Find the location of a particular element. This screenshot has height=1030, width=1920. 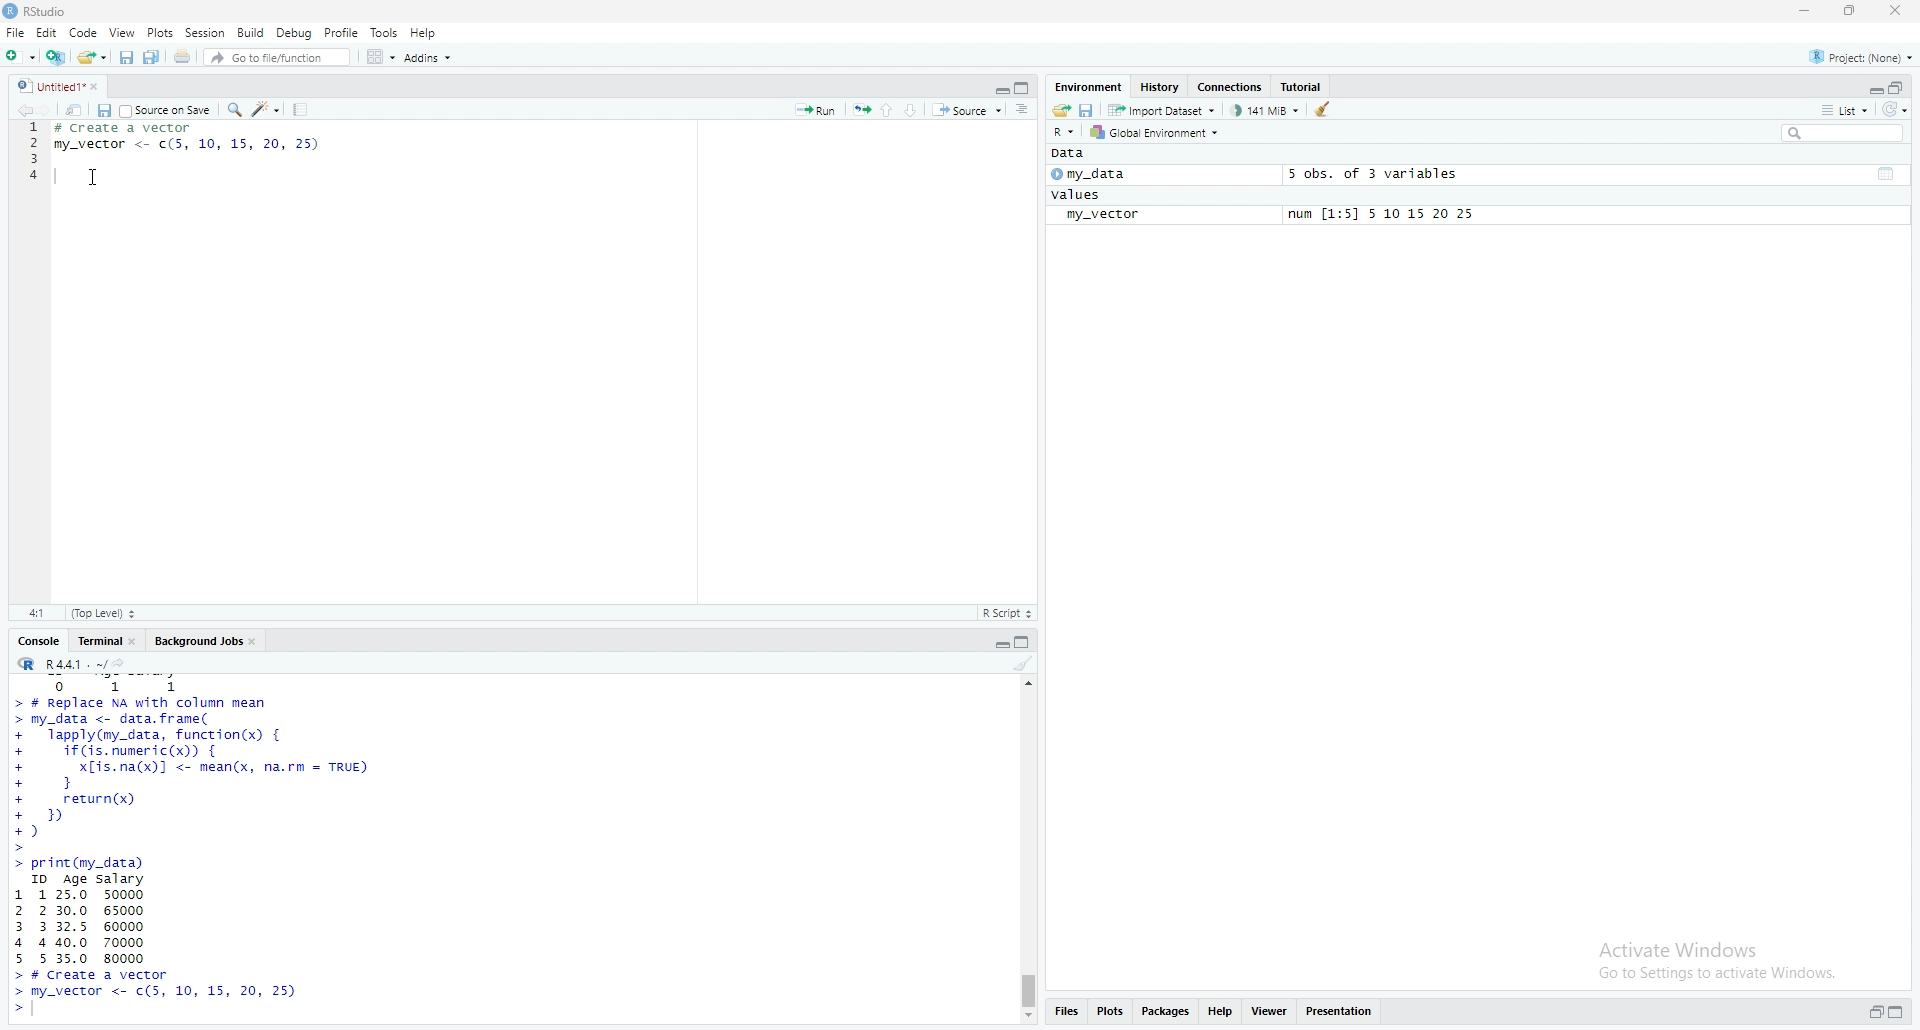

expand is located at coordinates (1873, 88).